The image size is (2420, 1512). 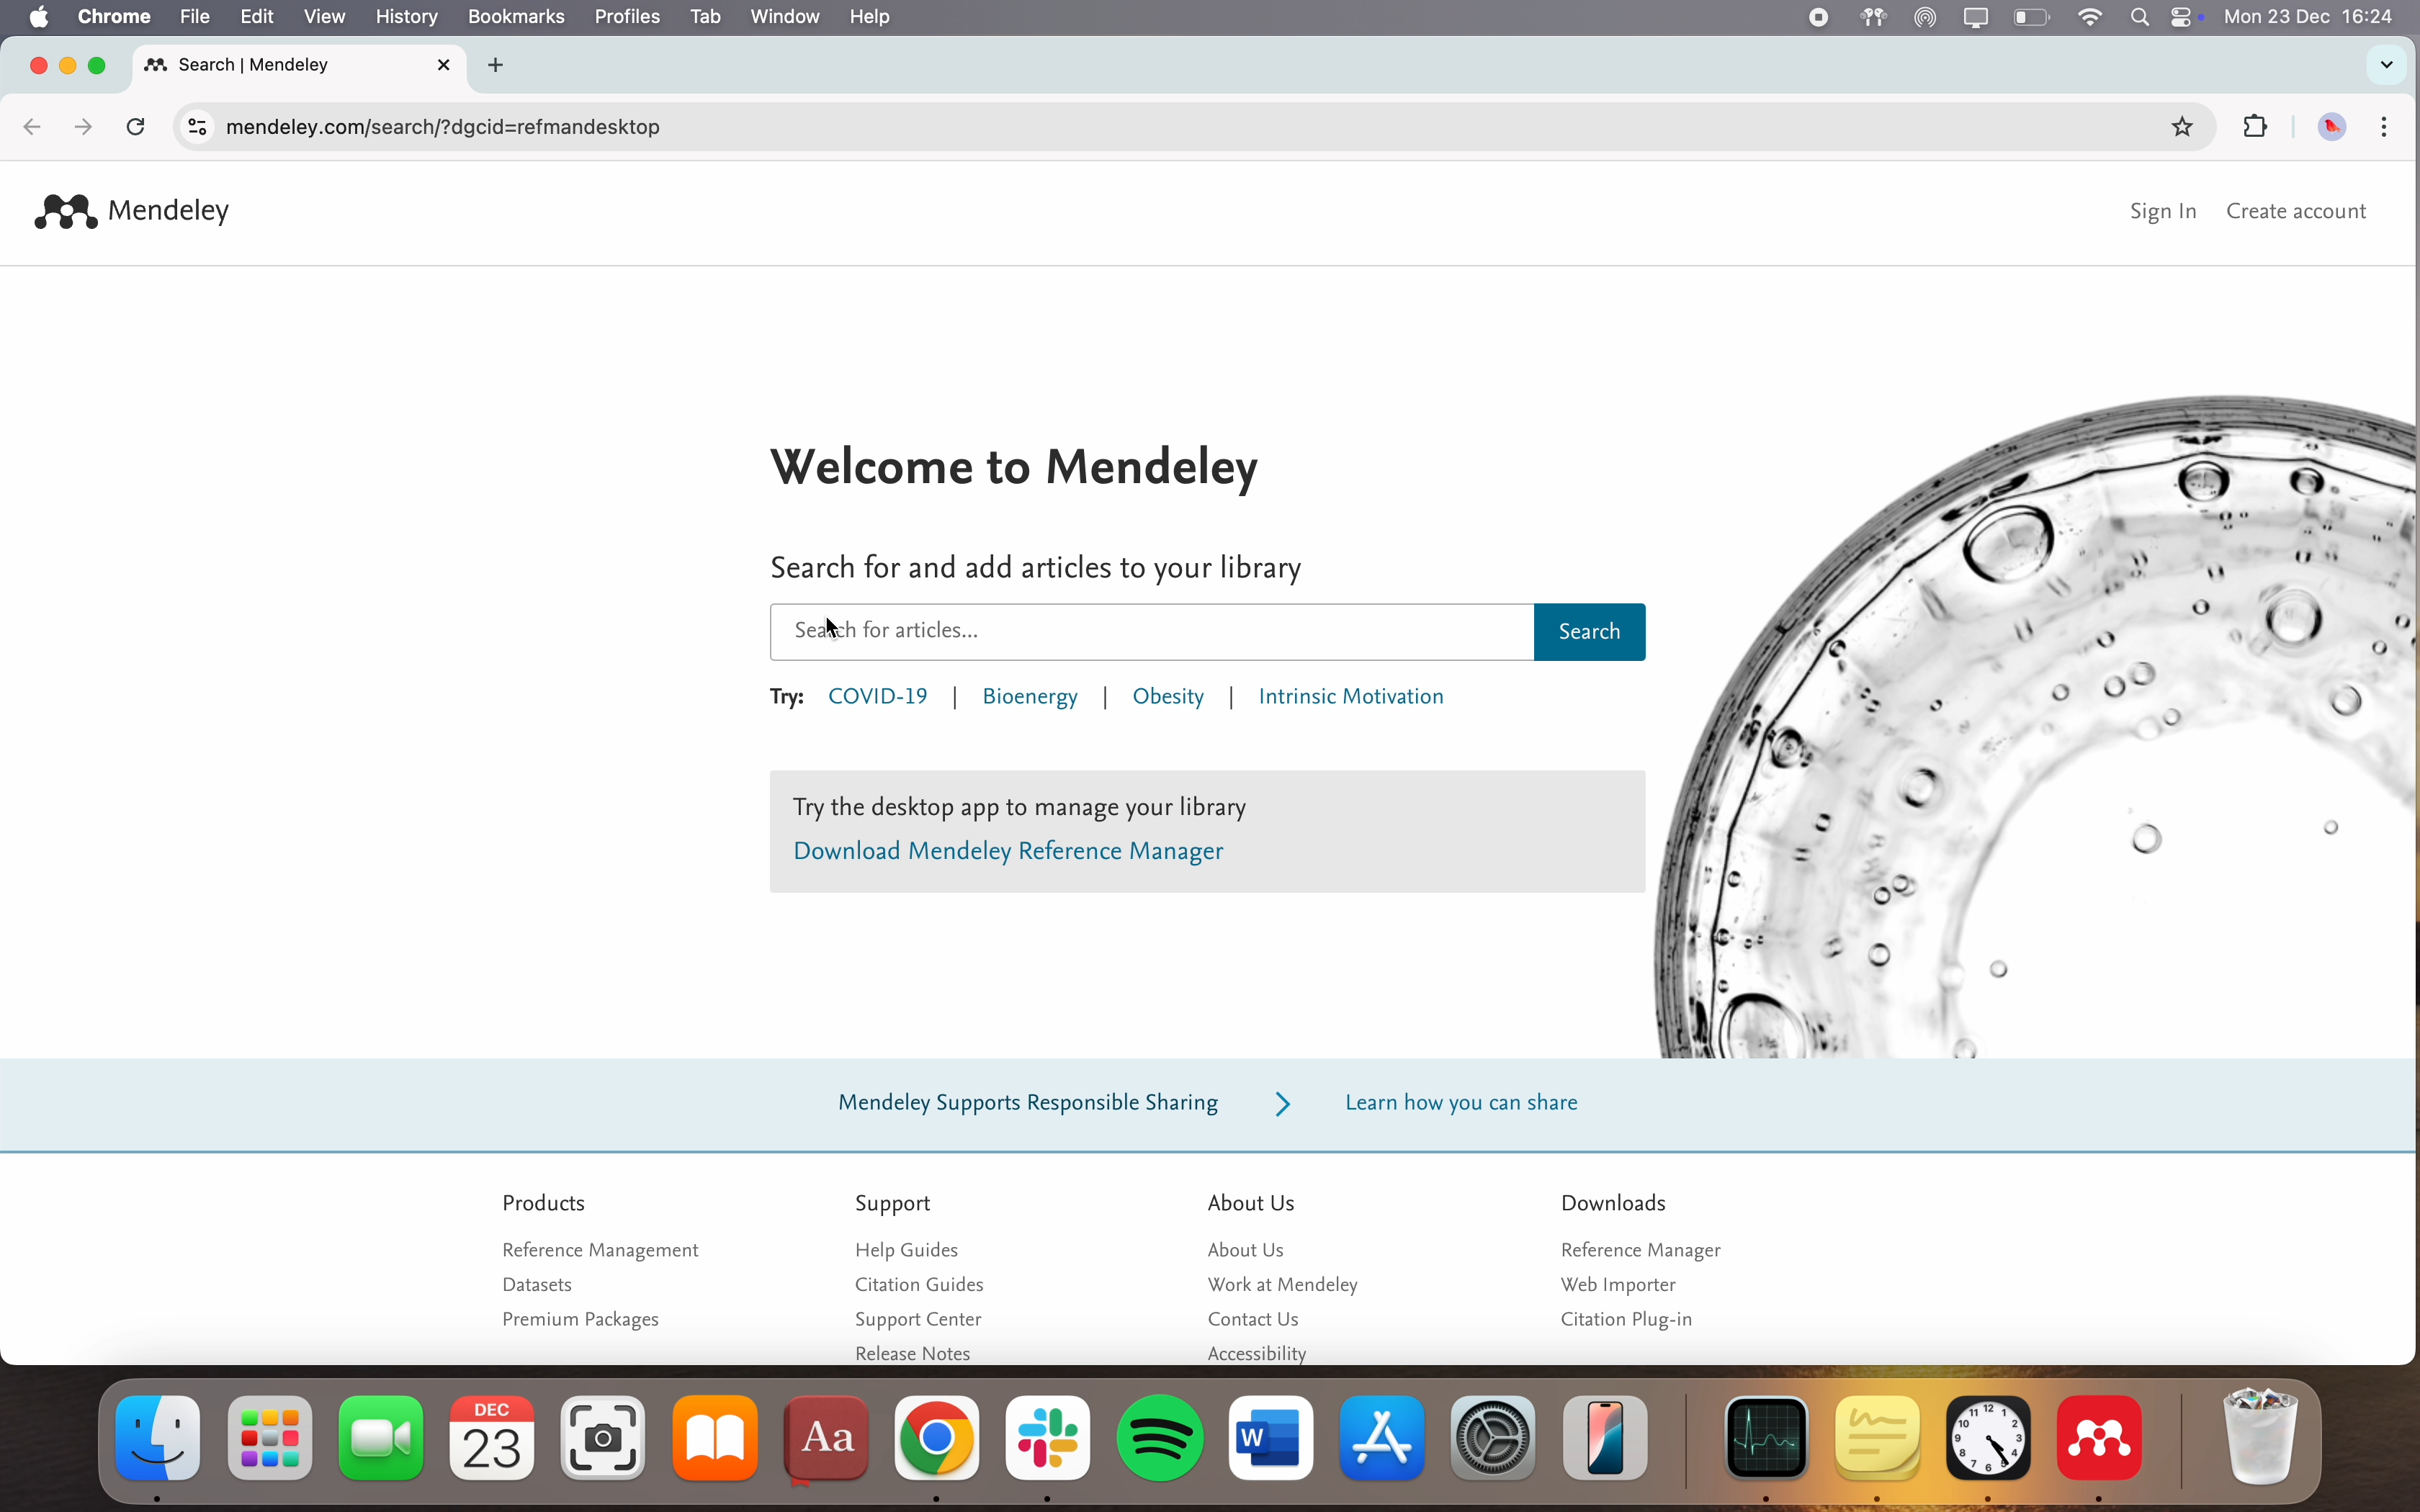 I want to click on iphone mirroring, so click(x=1606, y=1433).